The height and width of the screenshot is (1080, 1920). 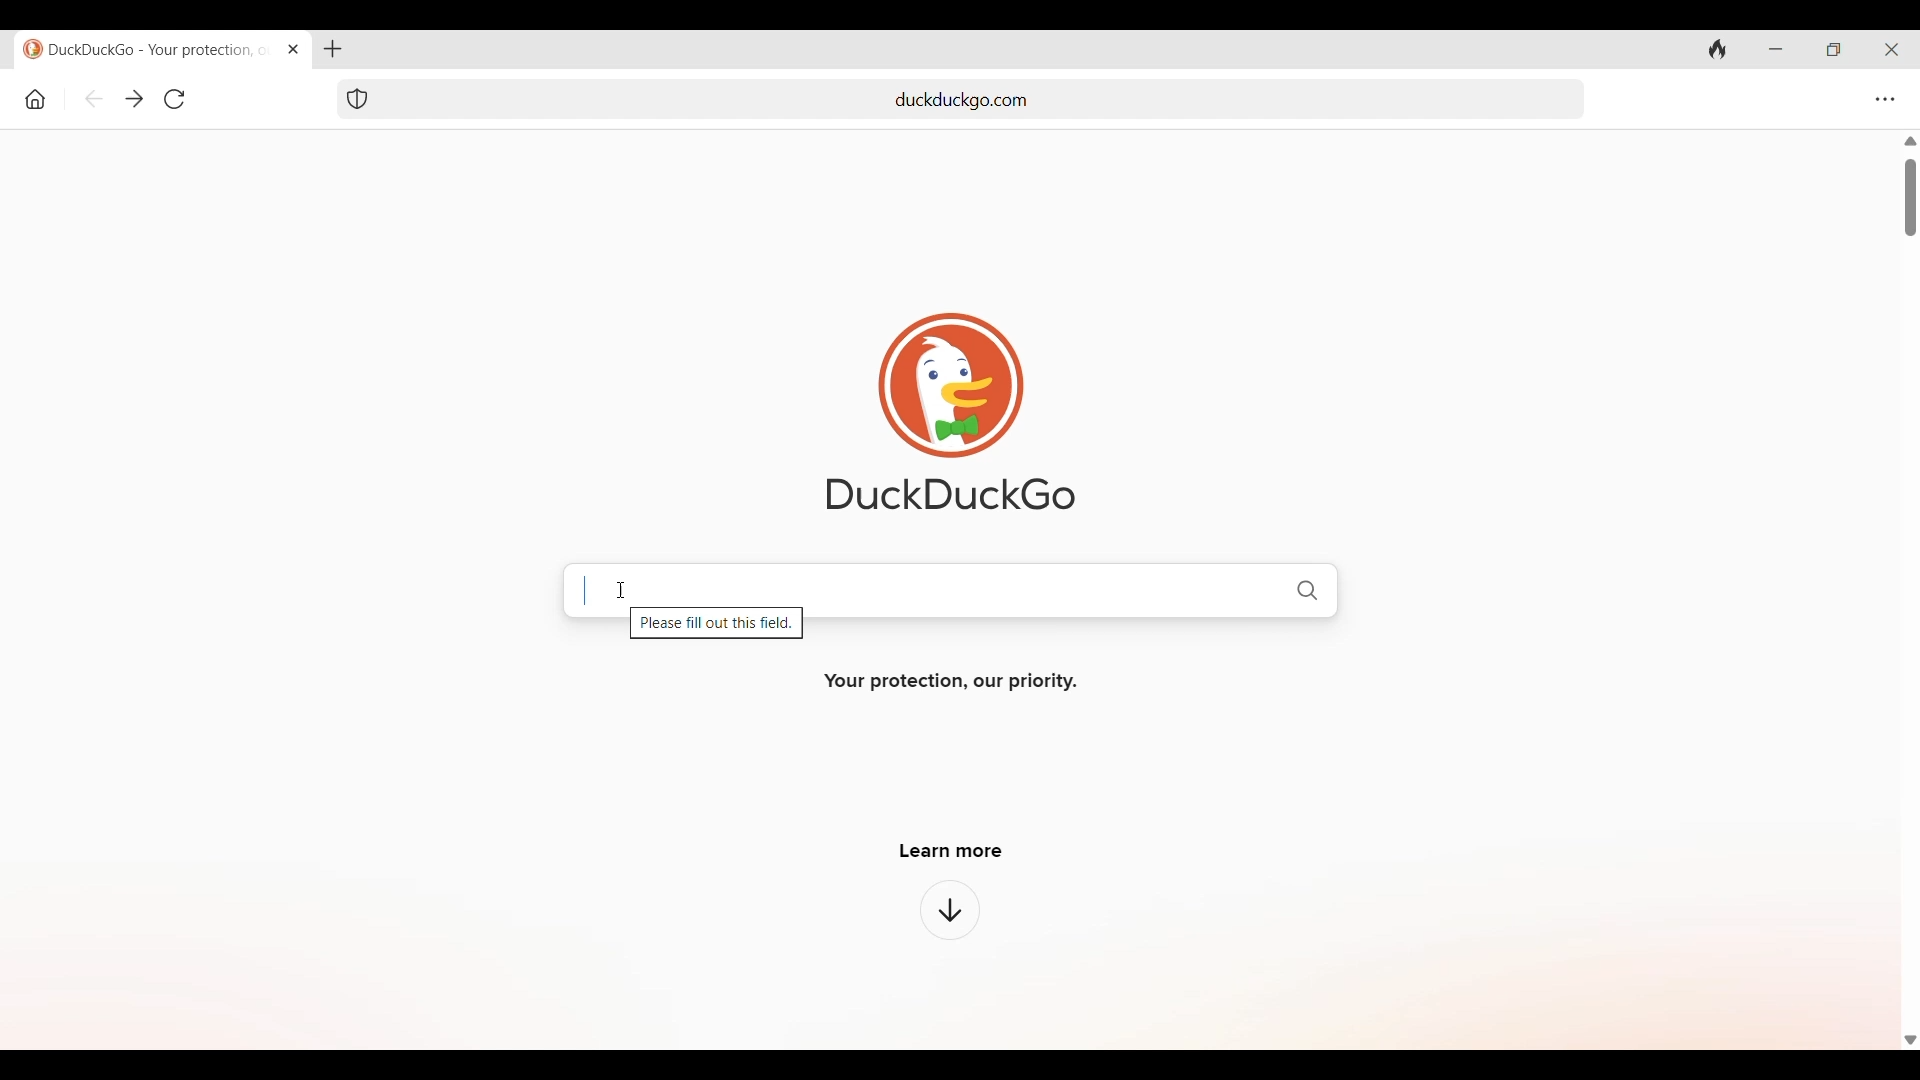 I want to click on Clear browsing history, so click(x=1718, y=48).